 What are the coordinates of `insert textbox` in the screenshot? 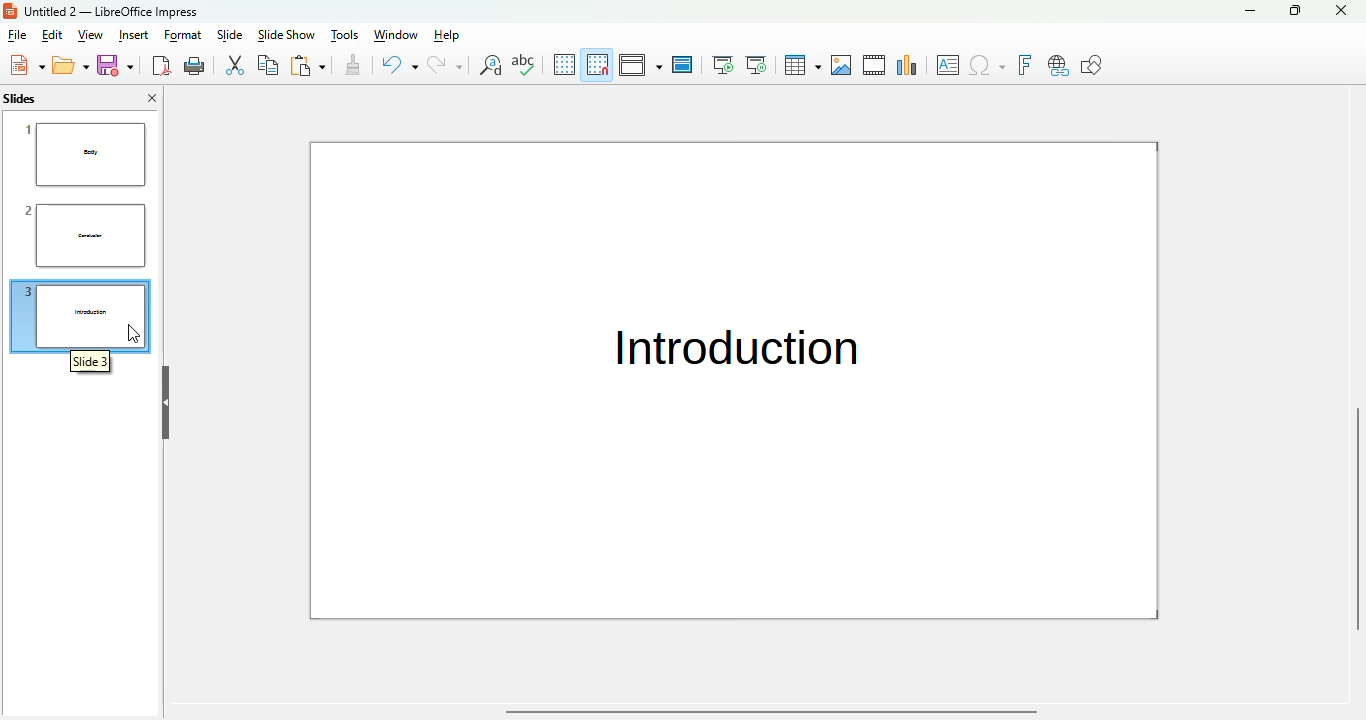 It's located at (949, 65).